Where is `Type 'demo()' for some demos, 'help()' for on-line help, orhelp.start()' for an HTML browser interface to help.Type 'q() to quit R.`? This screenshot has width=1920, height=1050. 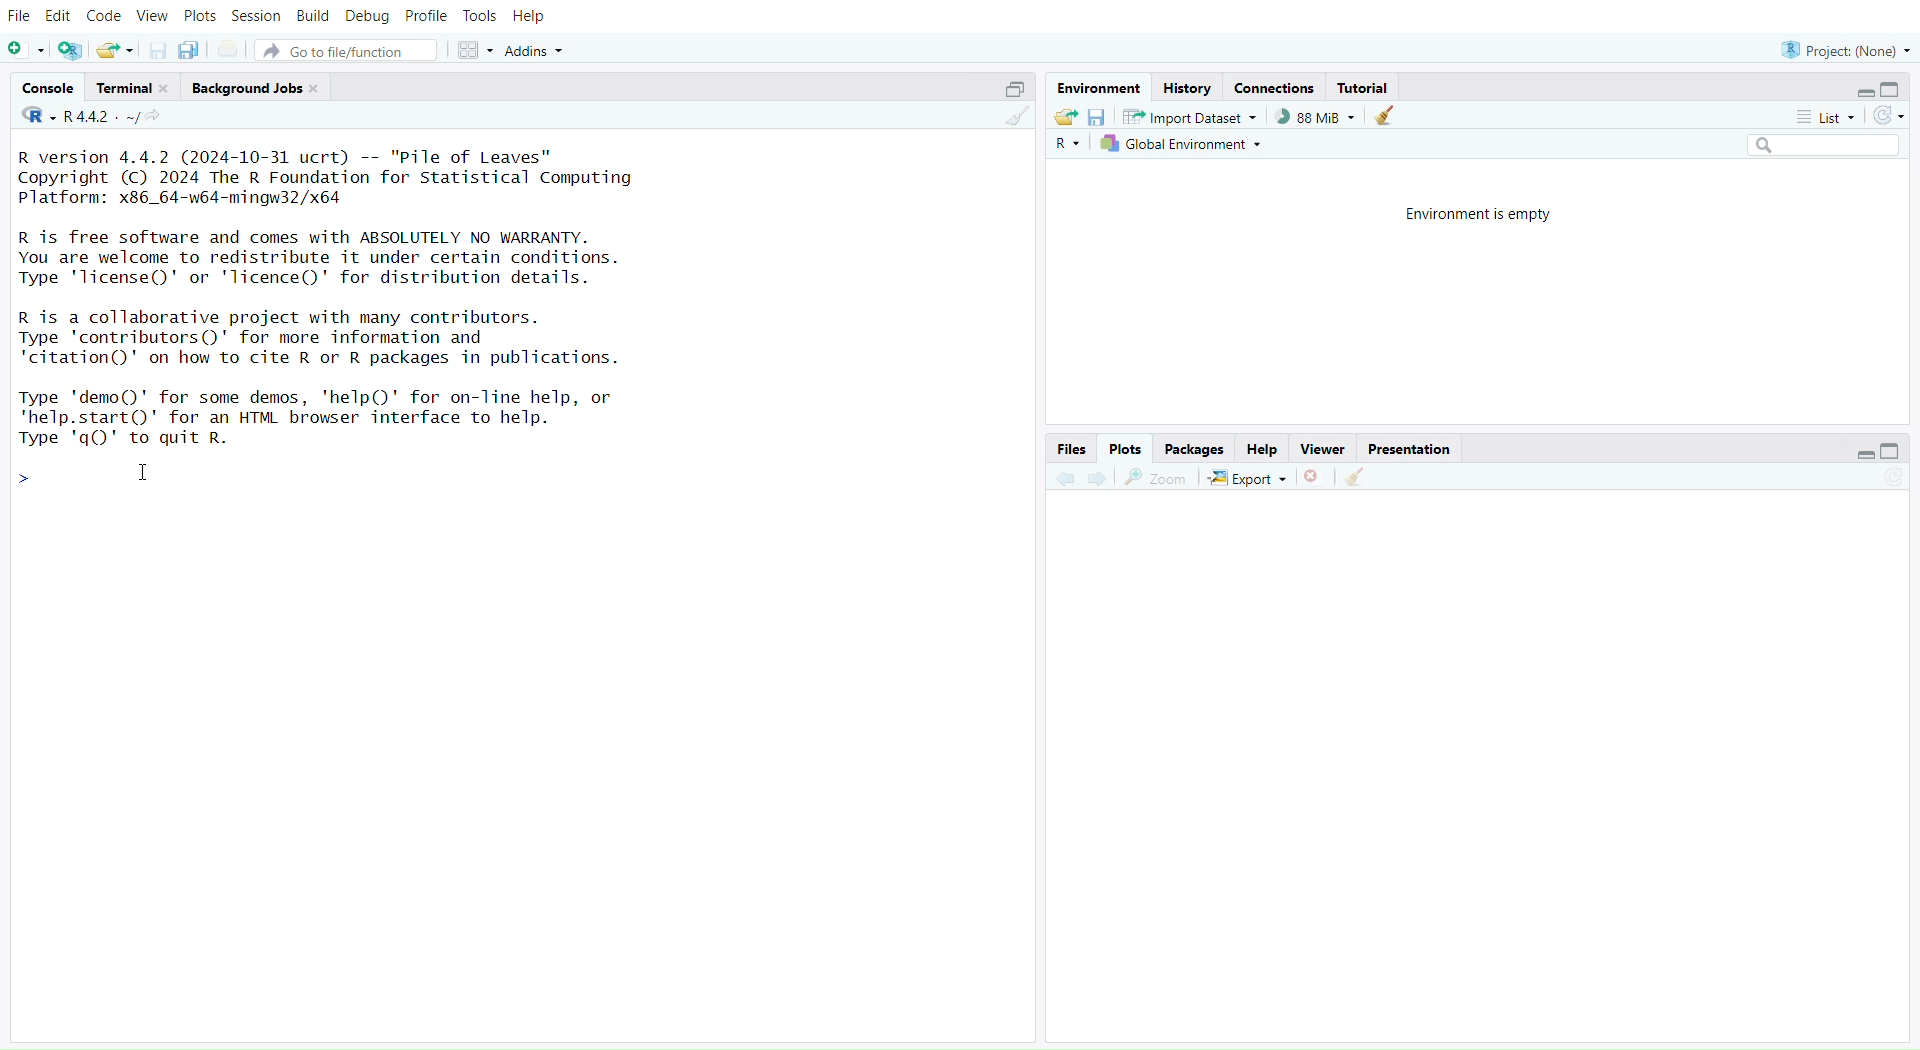
Type 'demo()' for some demos, 'help()' for on-line help, orhelp.start()' for an HTML browser interface to help.Type 'q() to quit R. is located at coordinates (333, 419).